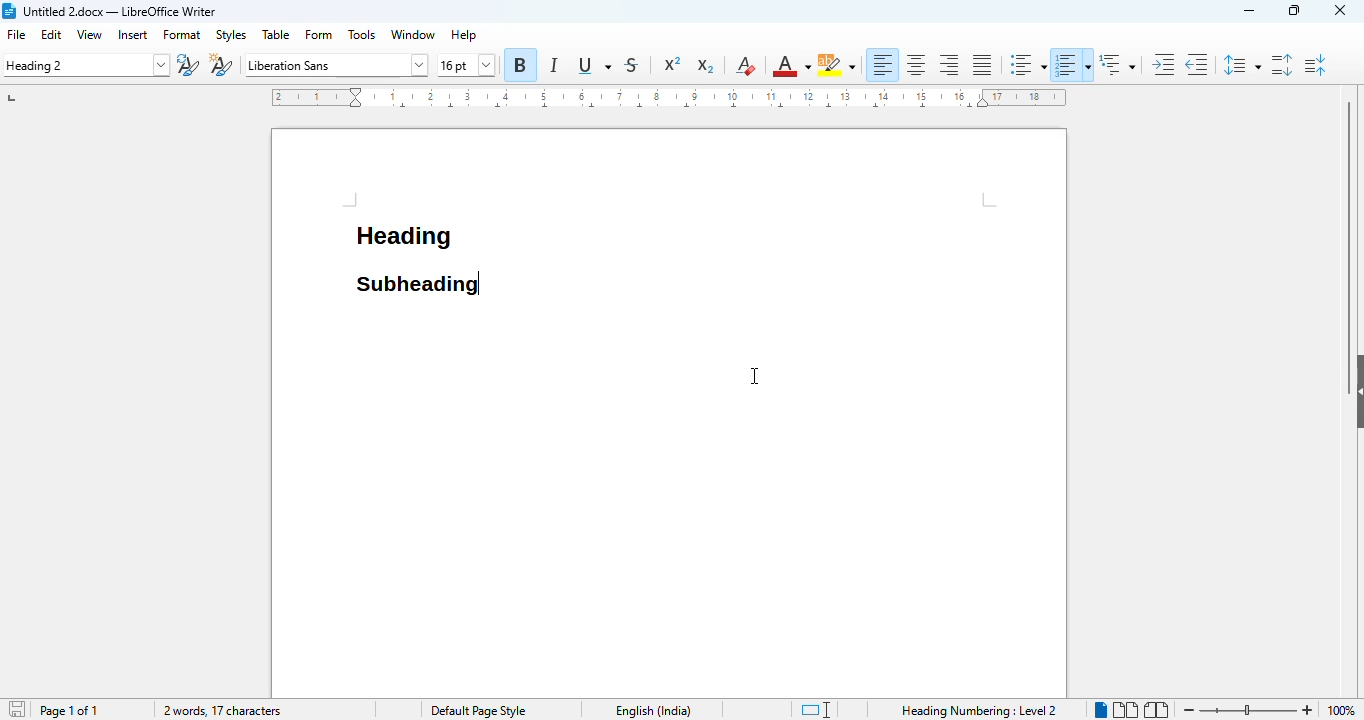 This screenshot has width=1364, height=720. What do you see at coordinates (1072, 65) in the screenshot?
I see `toggle ordered list` at bounding box center [1072, 65].